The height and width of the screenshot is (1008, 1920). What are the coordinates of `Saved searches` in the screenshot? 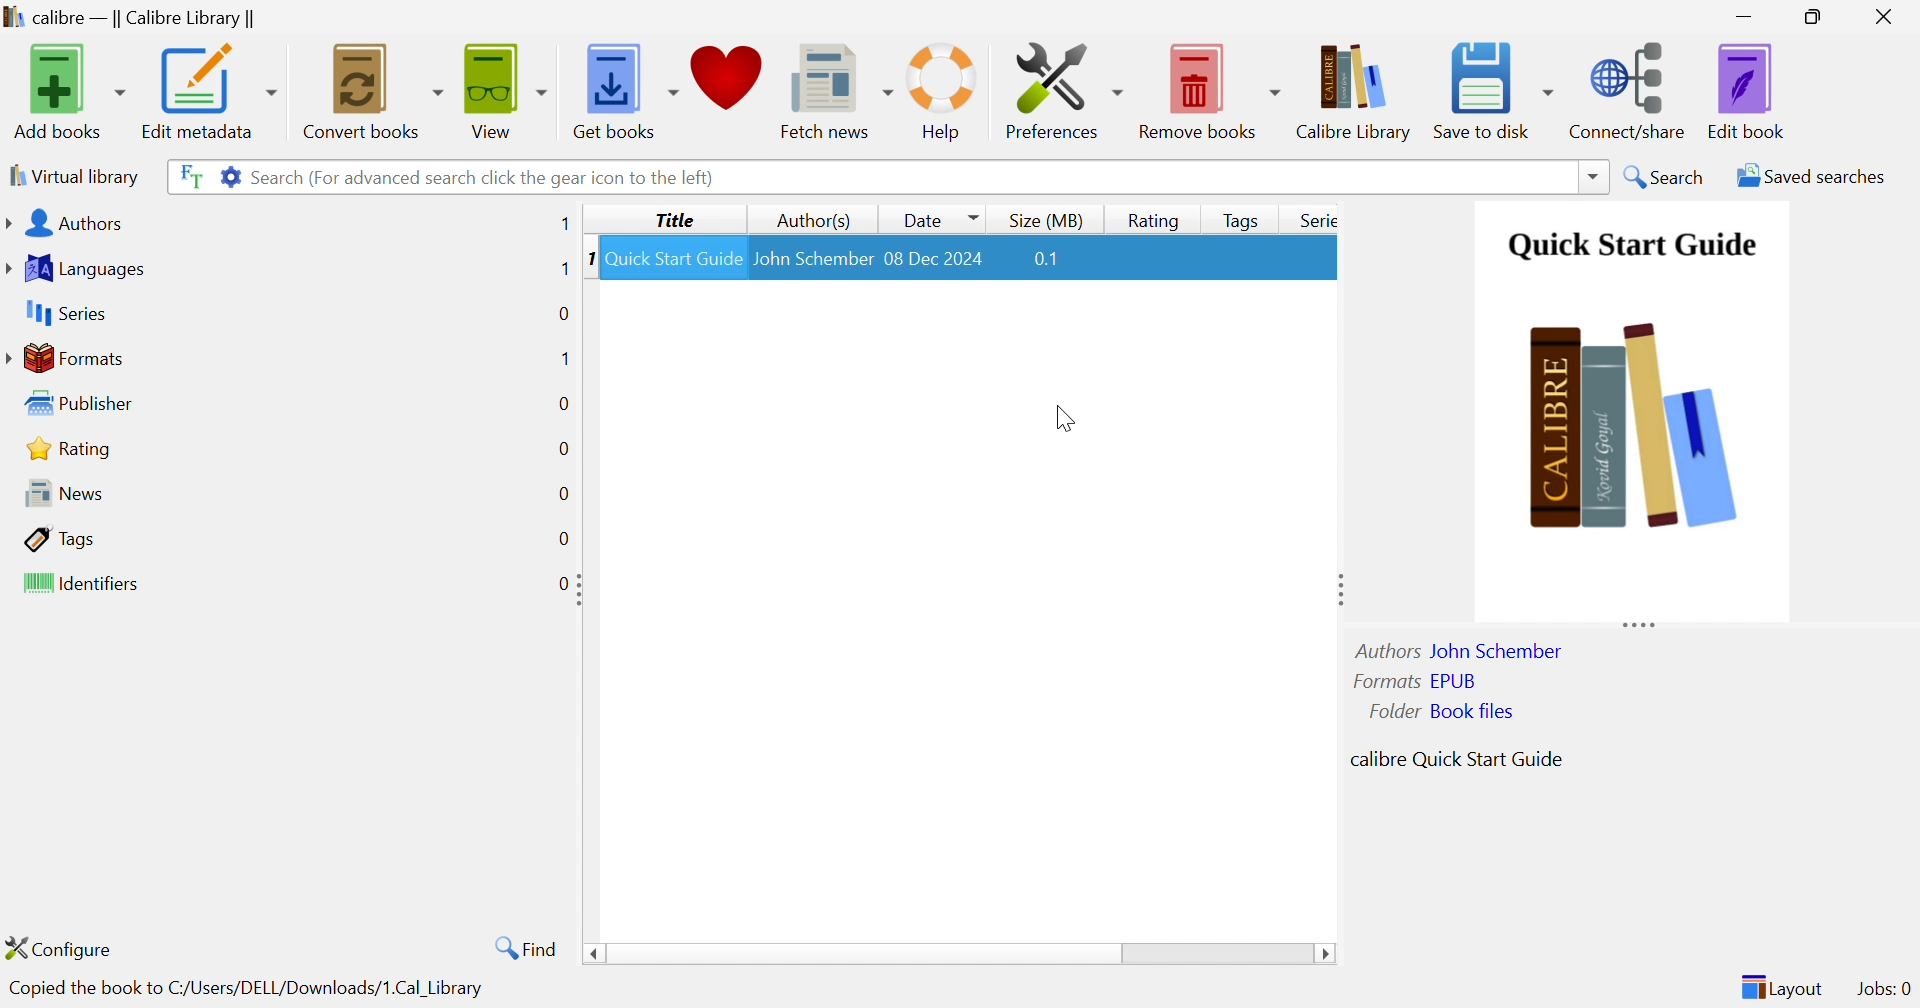 It's located at (1807, 176).